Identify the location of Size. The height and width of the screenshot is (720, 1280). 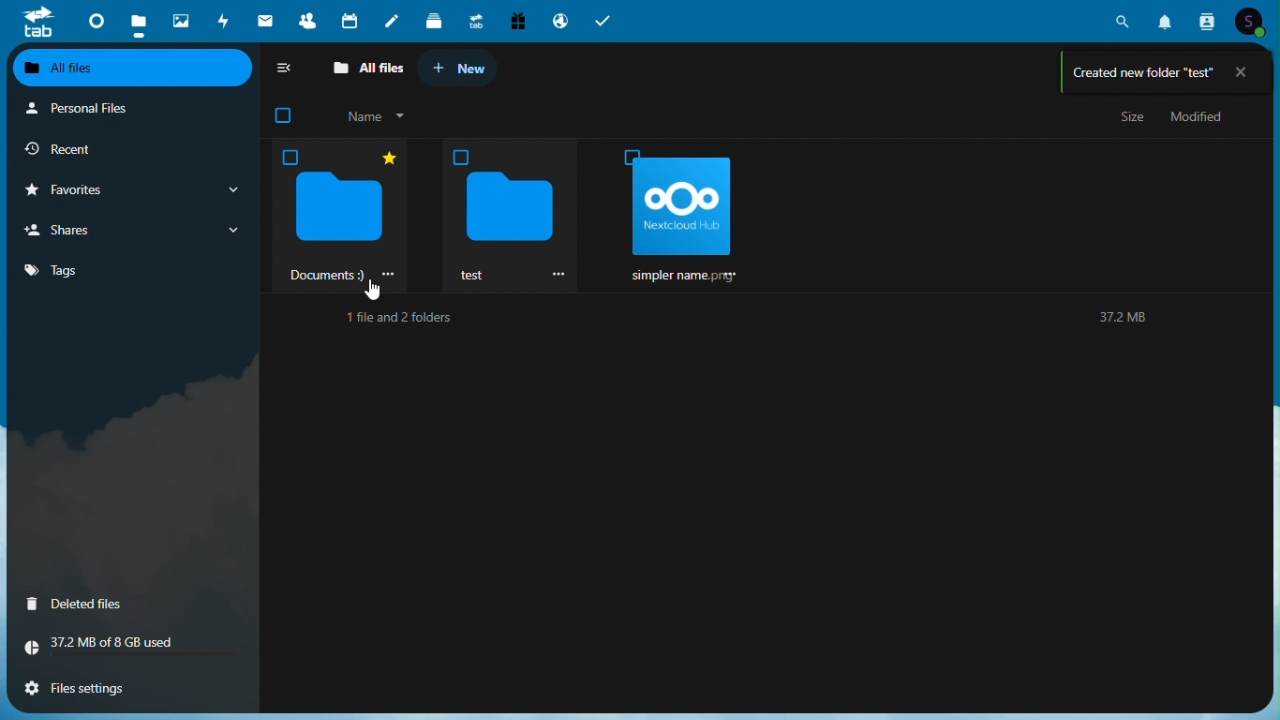
(1135, 118).